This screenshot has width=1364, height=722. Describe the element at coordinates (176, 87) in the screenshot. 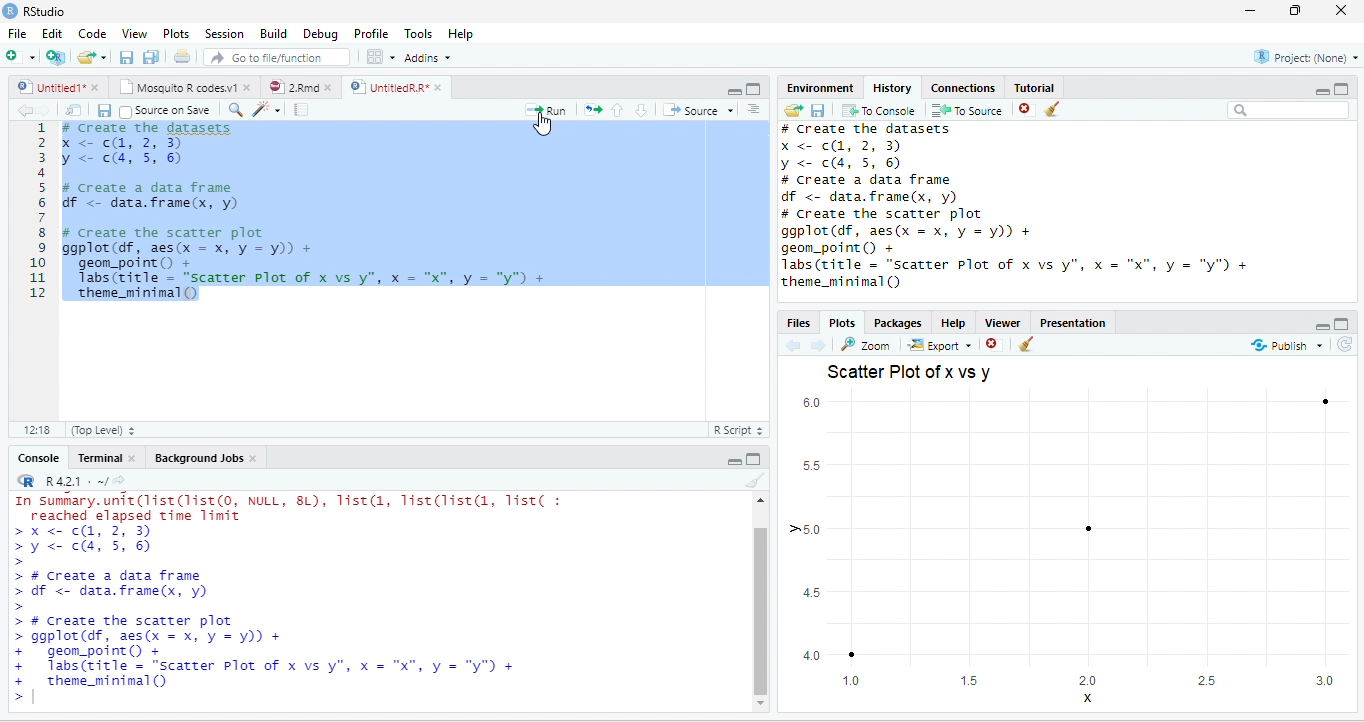

I see `Mosquito R codes.v1` at that location.